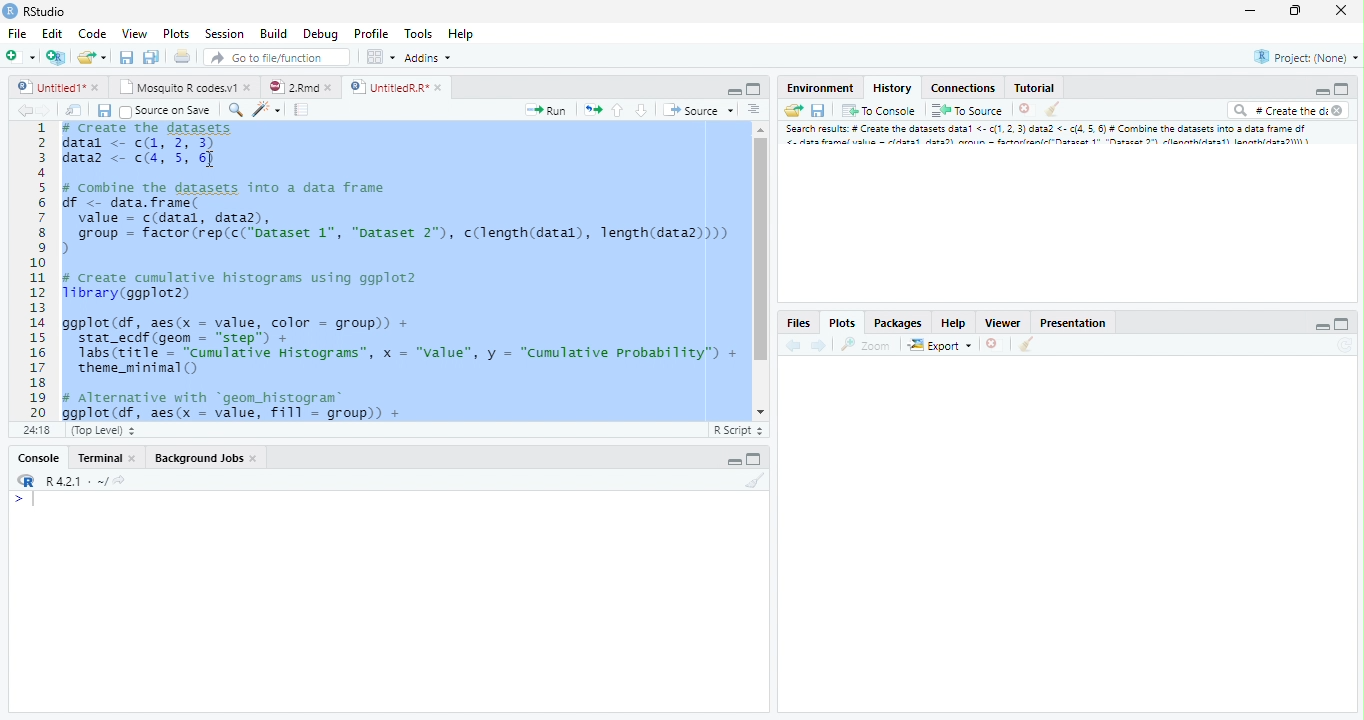 The height and width of the screenshot is (720, 1364). Describe the element at coordinates (738, 430) in the screenshot. I see `R Script` at that location.